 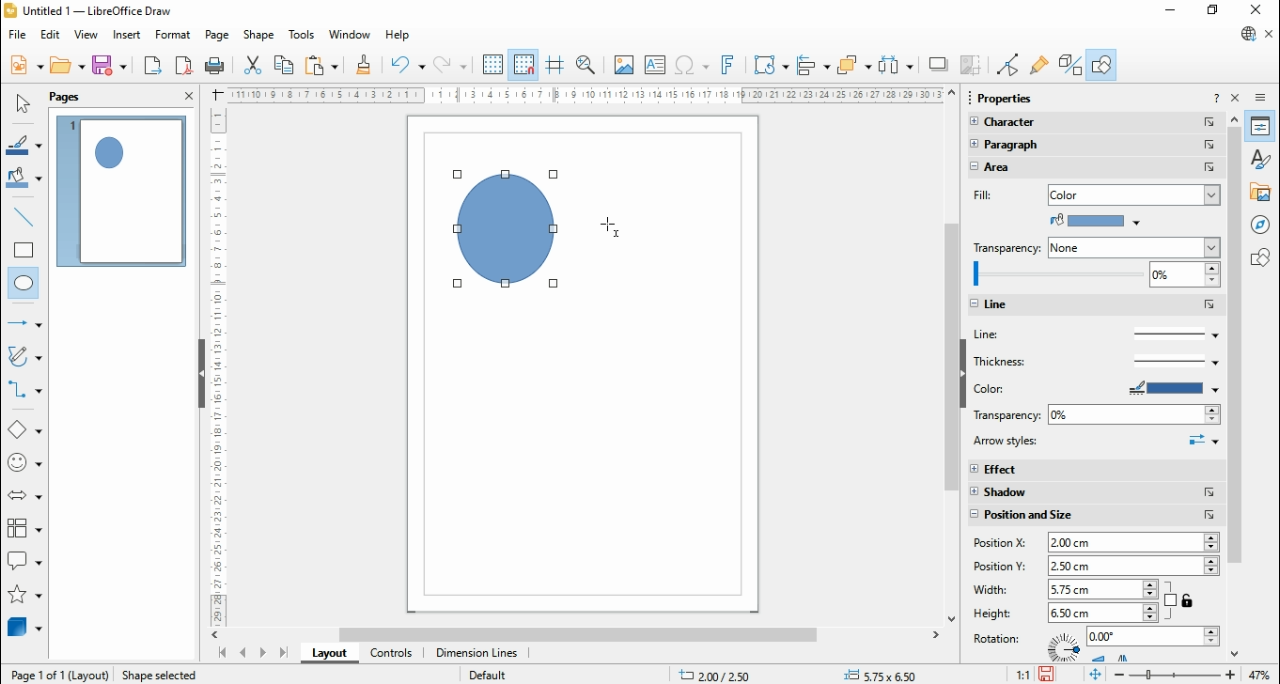 I want to click on basic shapes, so click(x=25, y=432).